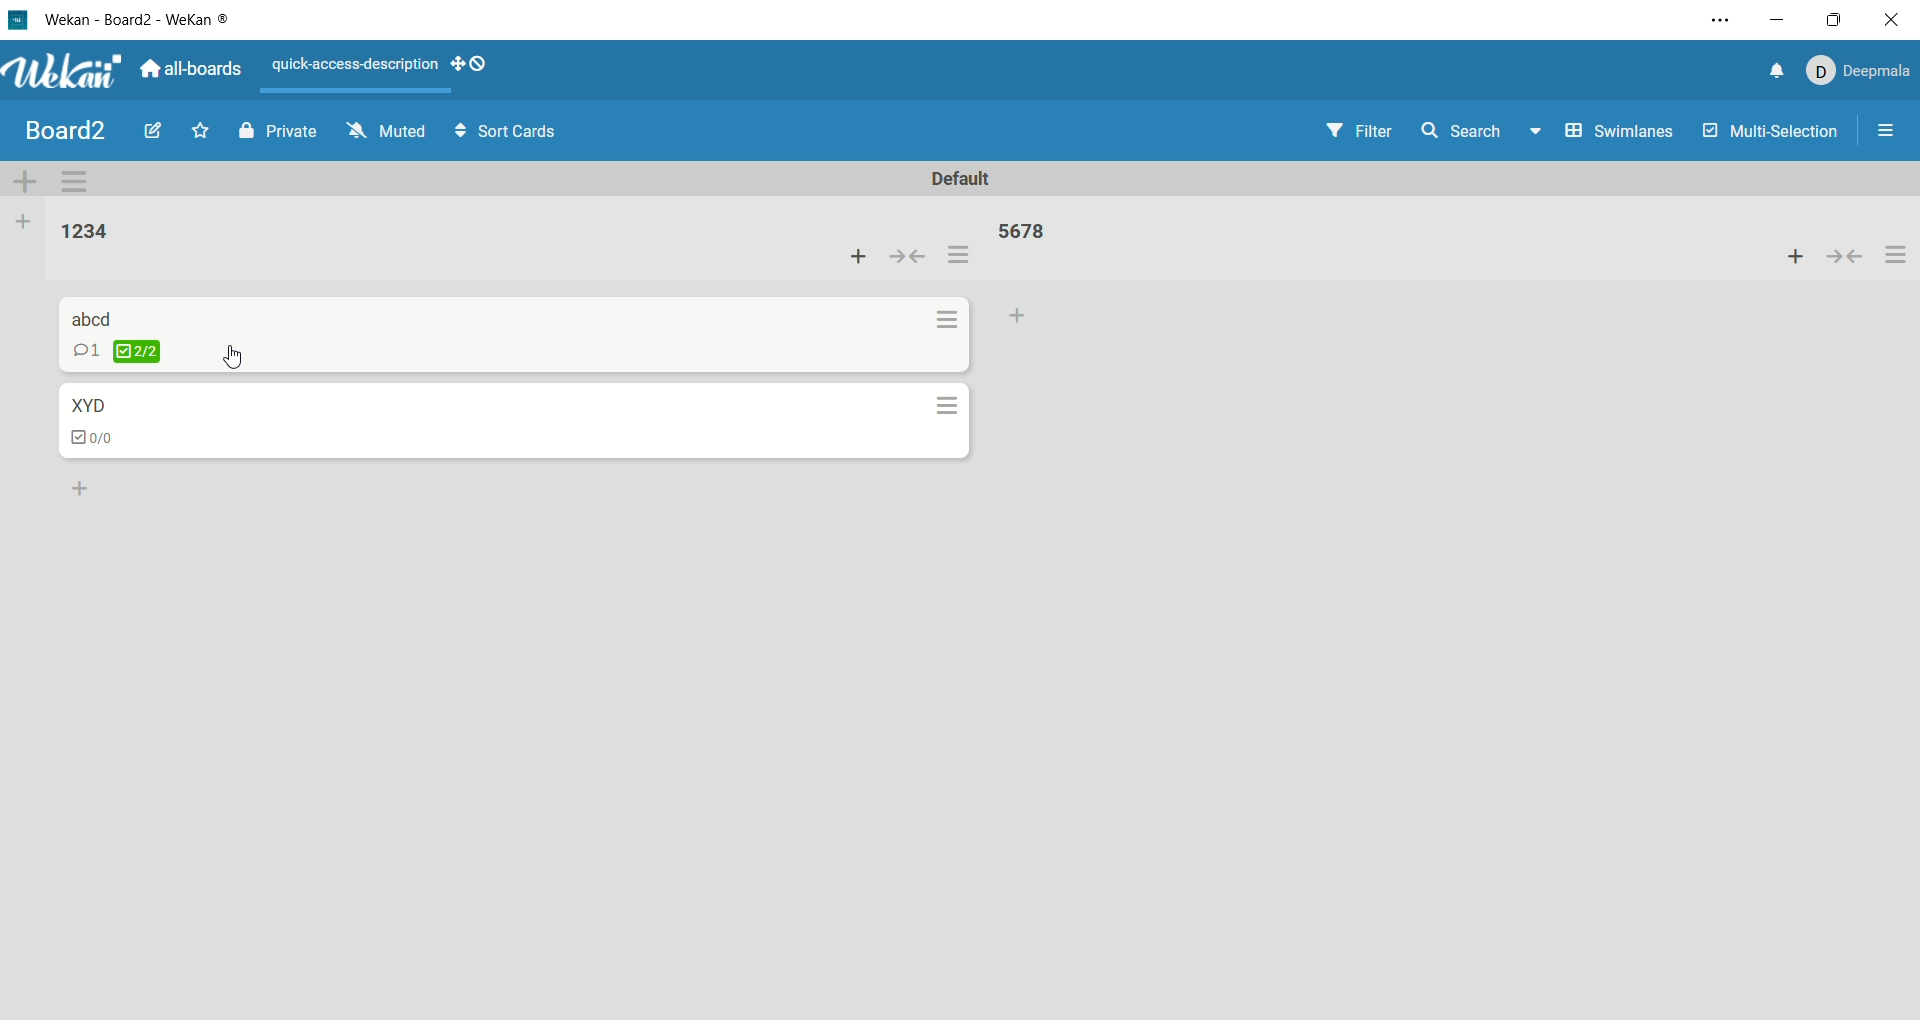 Image resolution: width=1920 pixels, height=1020 pixels. What do you see at coordinates (1363, 132) in the screenshot?
I see `filter` at bounding box center [1363, 132].